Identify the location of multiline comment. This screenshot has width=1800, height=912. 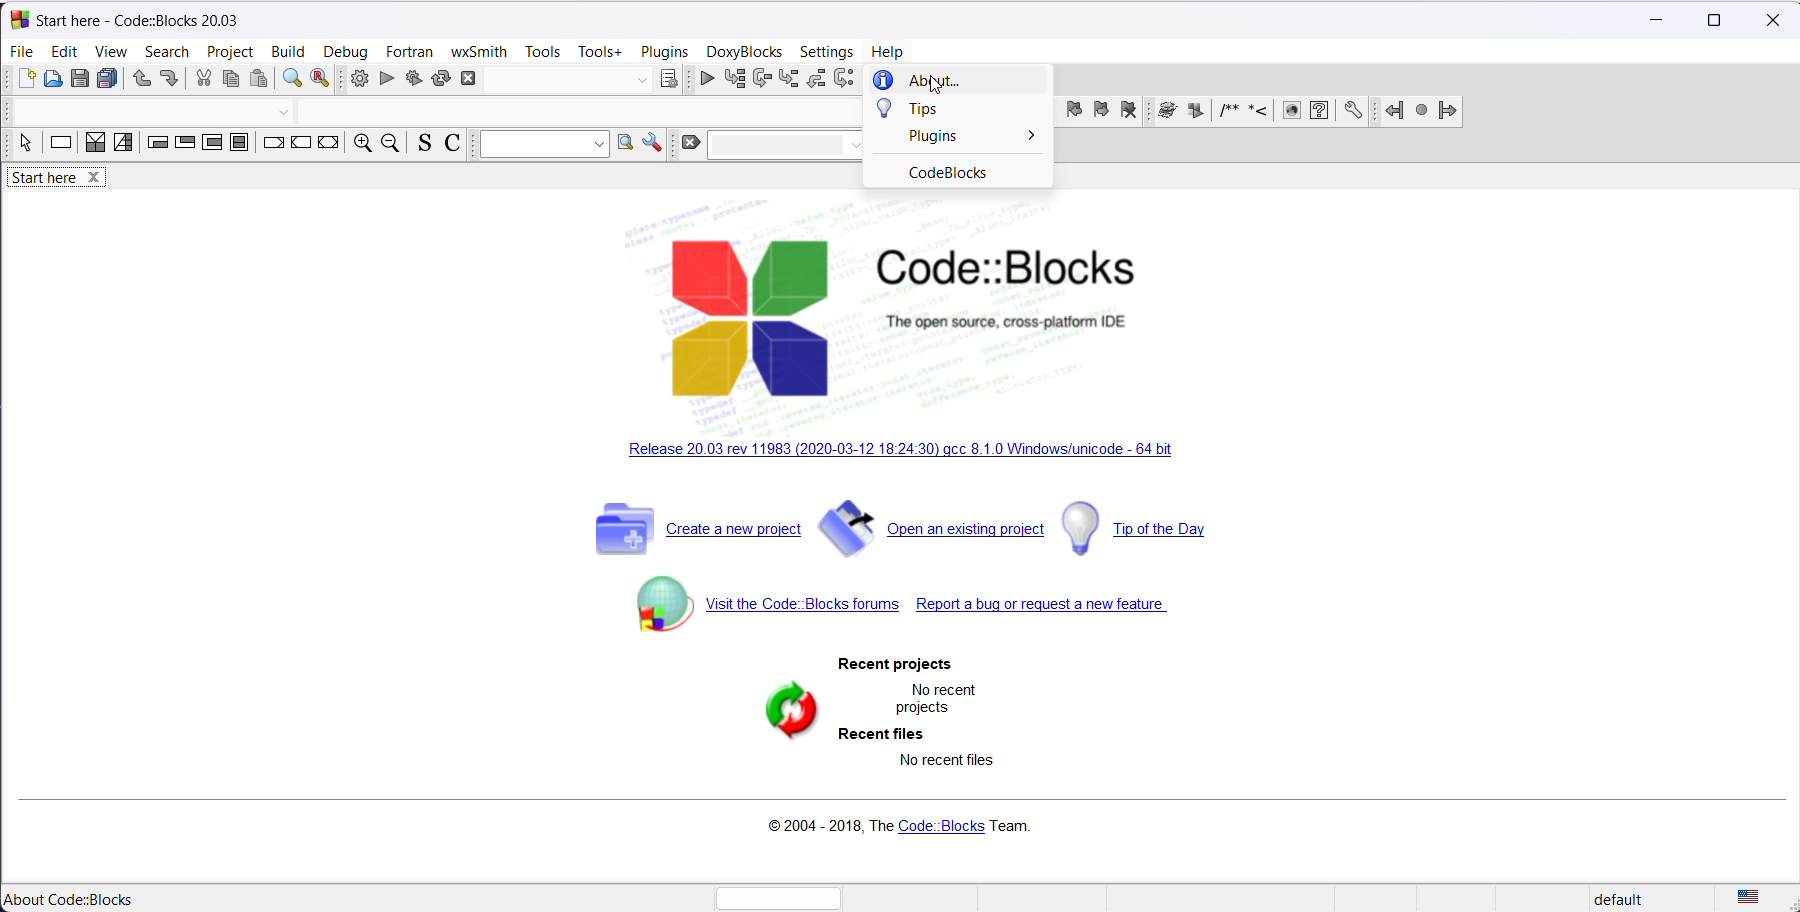
(1228, 112).